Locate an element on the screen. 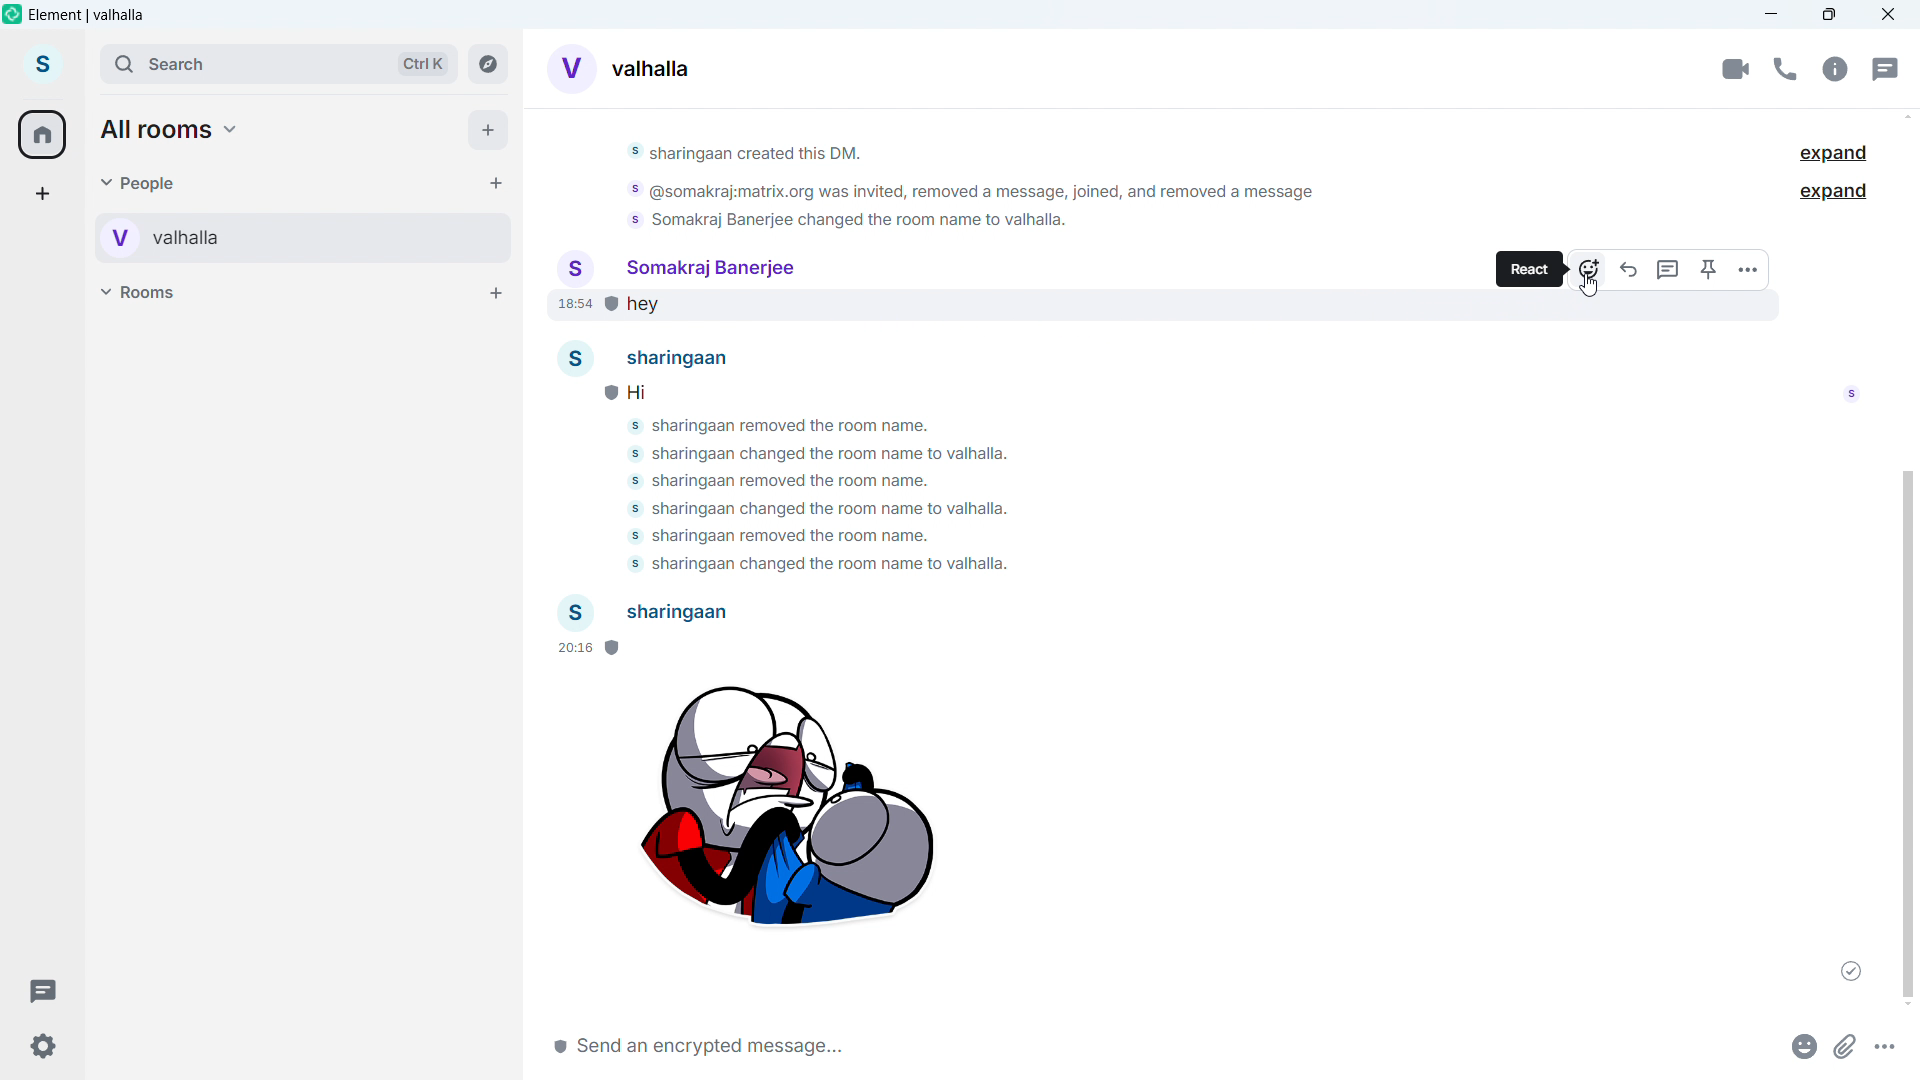 The height and width of the screenshot is (1080, 1920). Vertical scroll bar is located at coordinates (1910, 731).